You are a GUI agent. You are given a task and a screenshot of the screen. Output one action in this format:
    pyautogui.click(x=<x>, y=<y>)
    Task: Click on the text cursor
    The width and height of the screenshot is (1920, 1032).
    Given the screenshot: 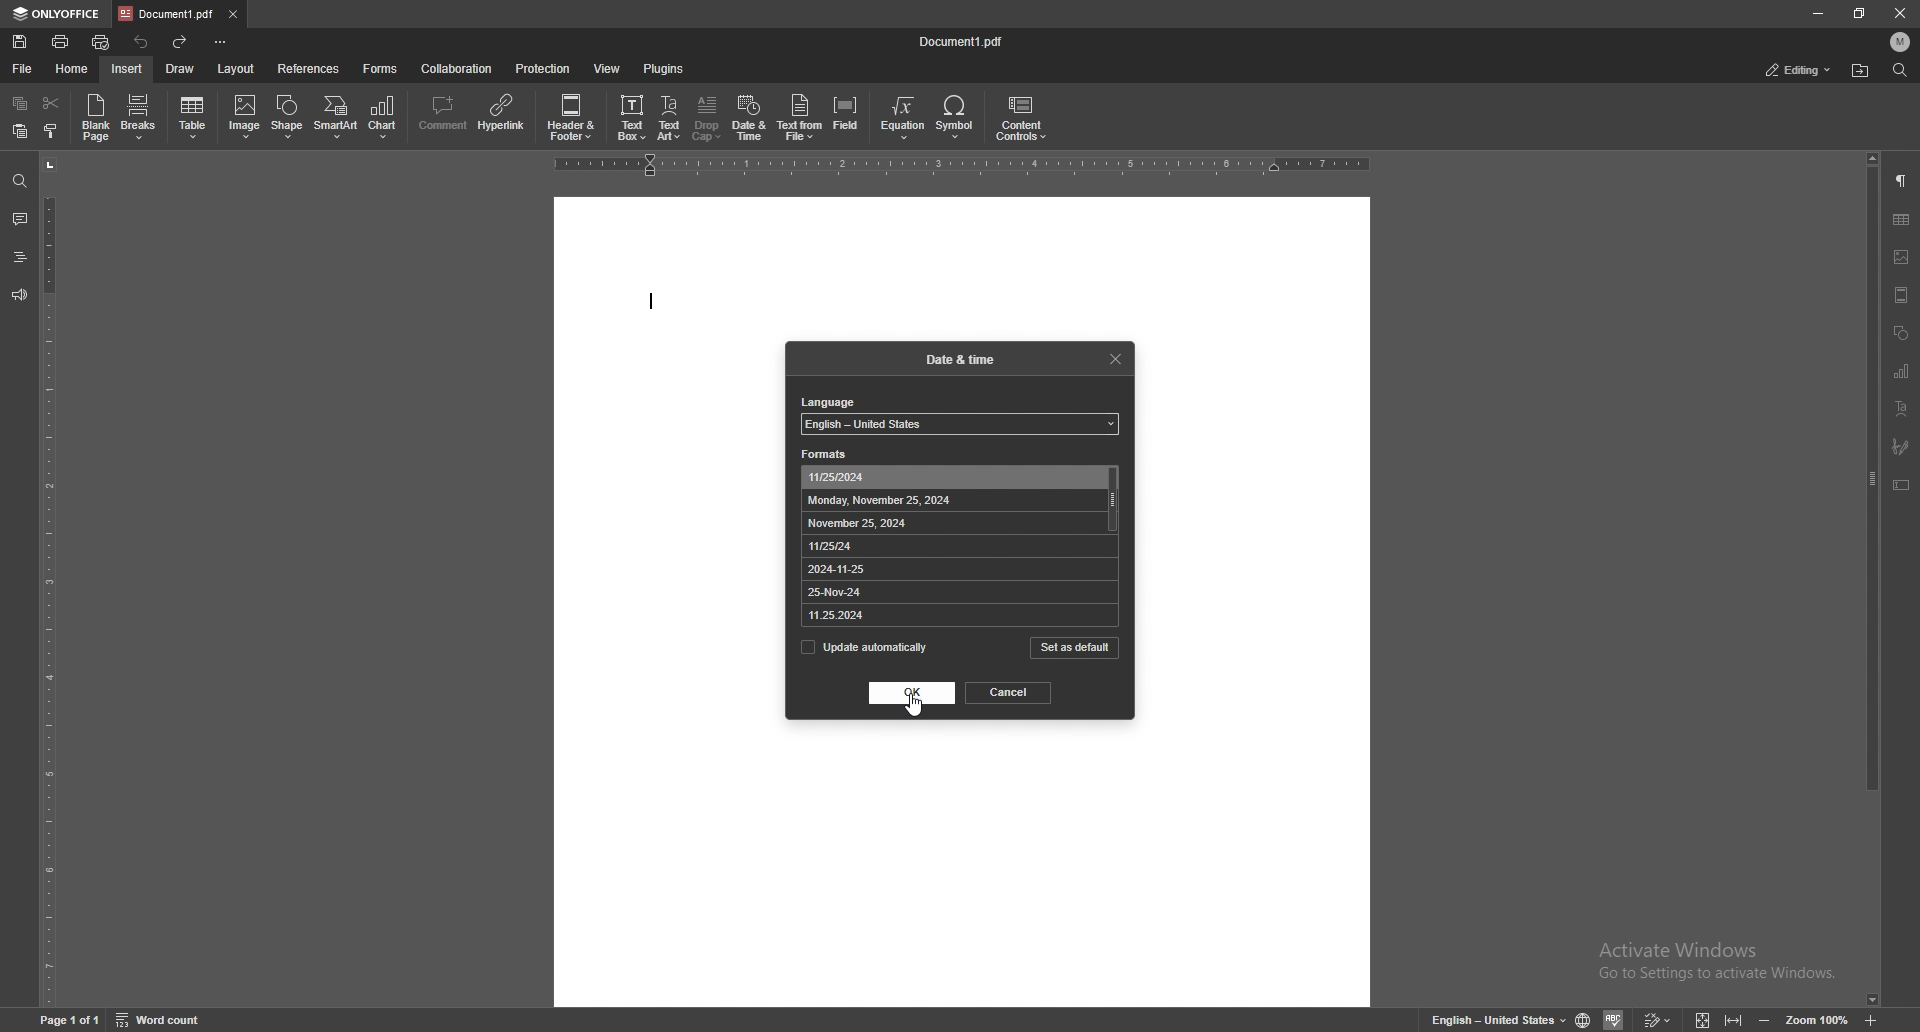 What is the action you would take?
    pyautogui.click(x=660, y=304)
    